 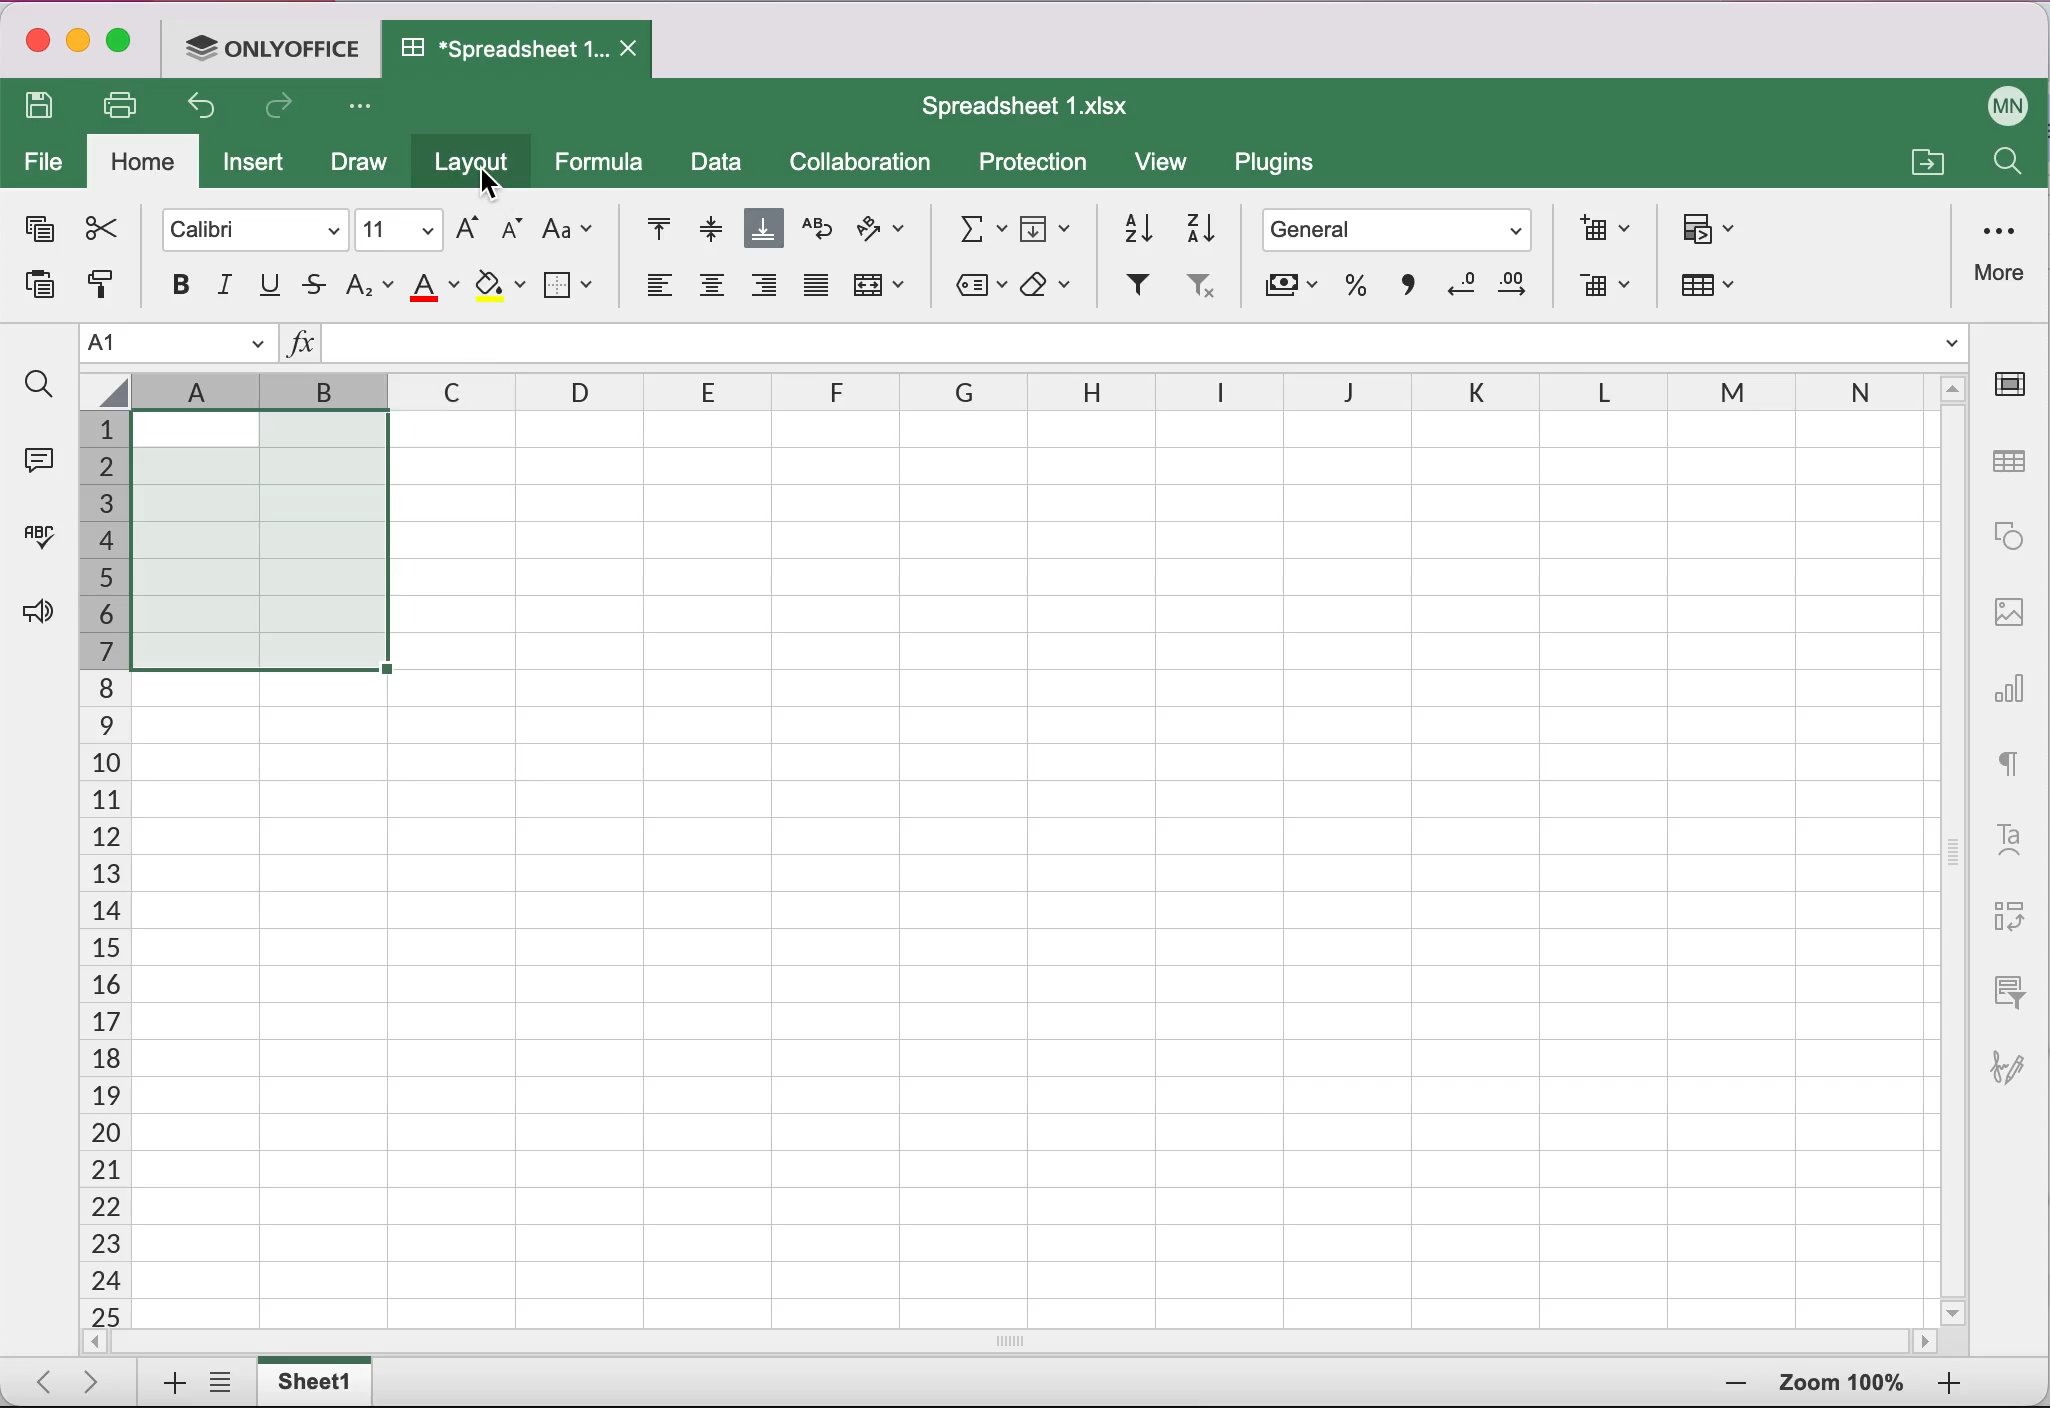 I want to click on shape, so click(x=2009, y=536).